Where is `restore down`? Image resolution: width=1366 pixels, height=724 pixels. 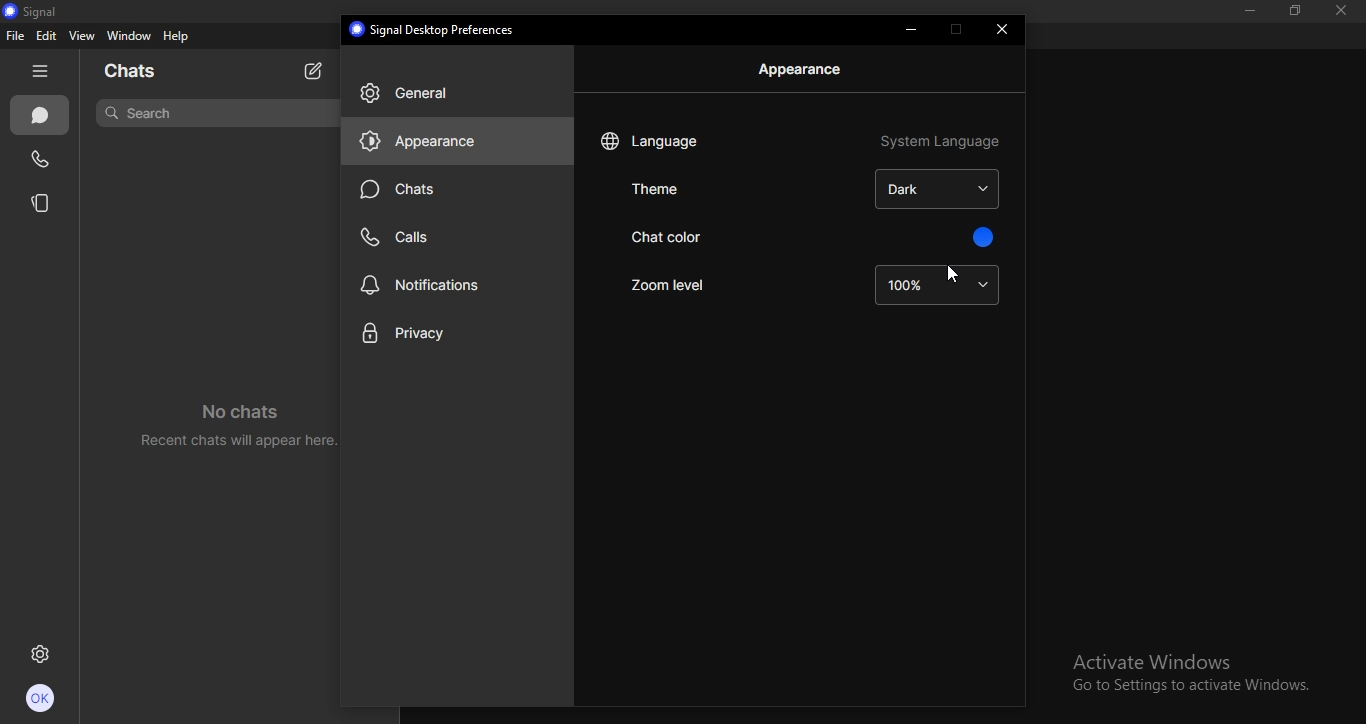 restore down is located at coordinates (957, 29).